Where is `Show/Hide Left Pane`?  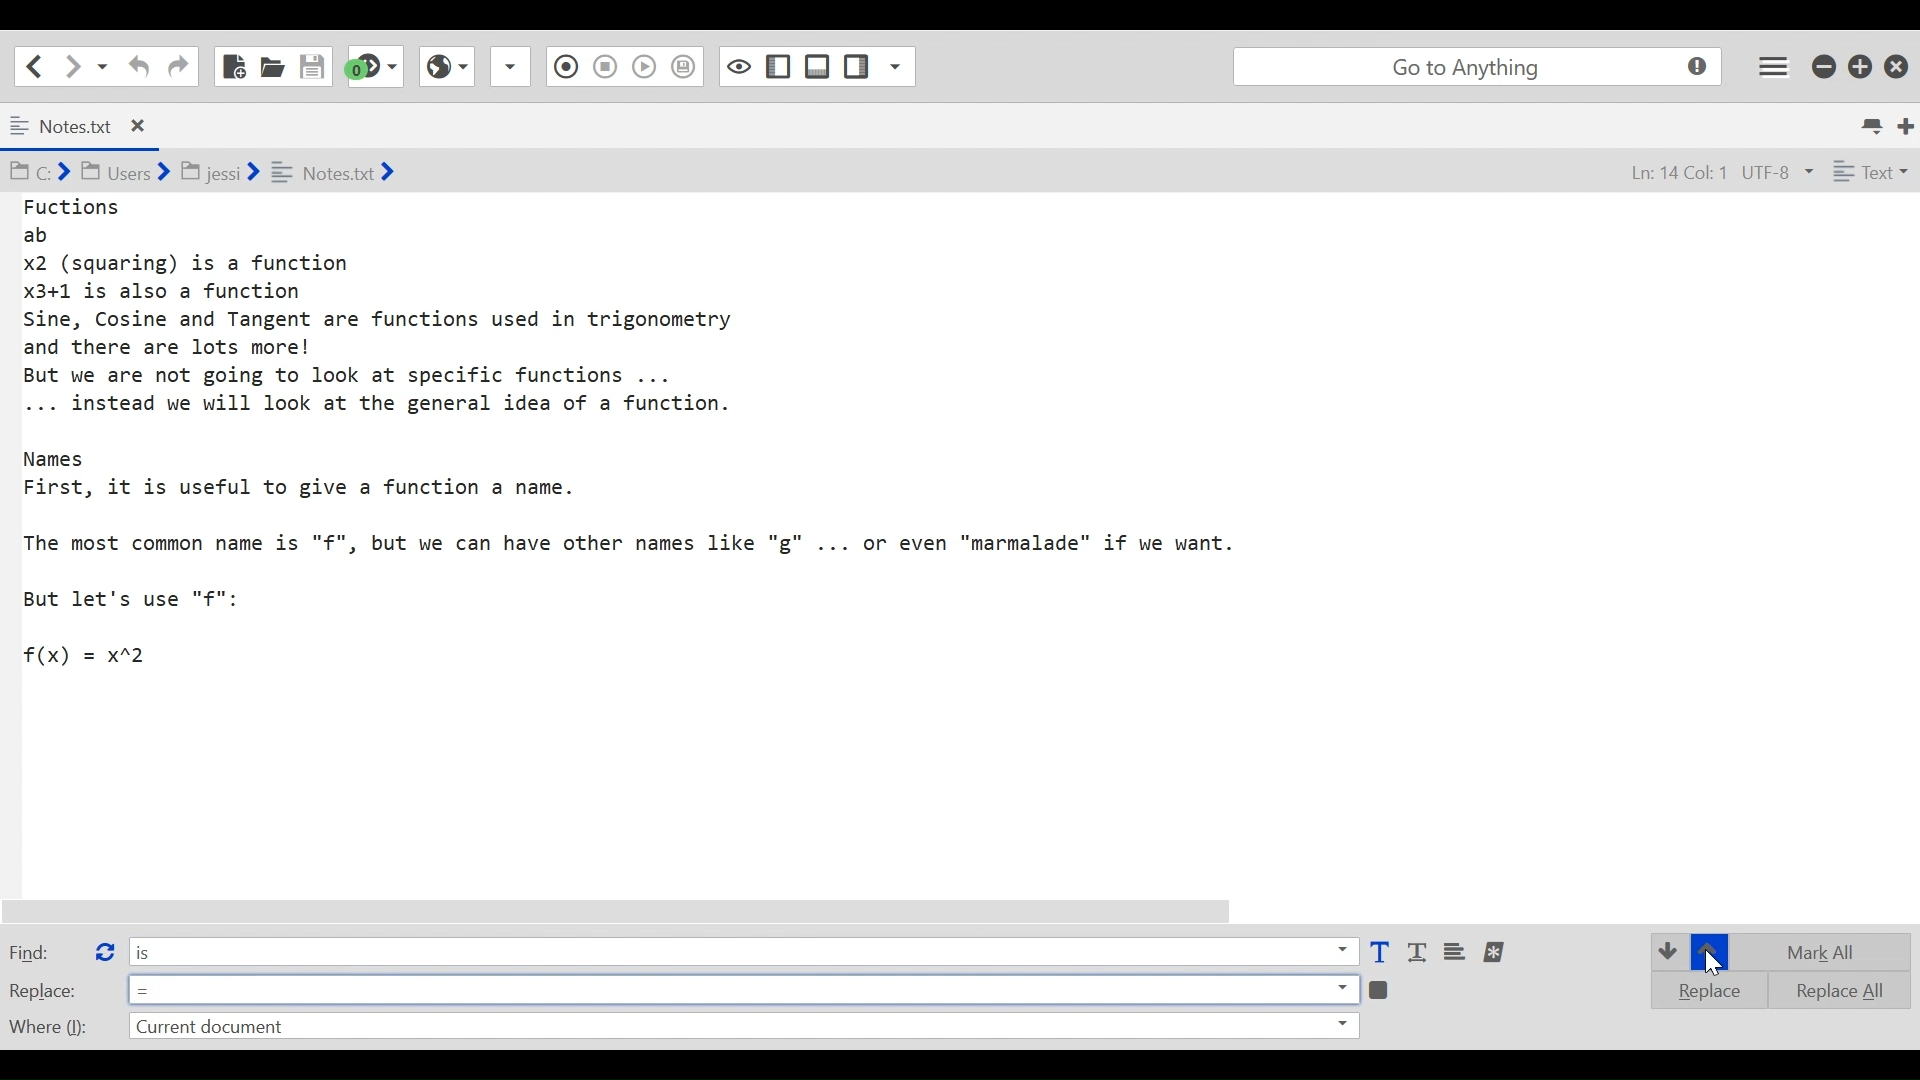 Show/Hide Left Pane is located at coordinates (818, 66).